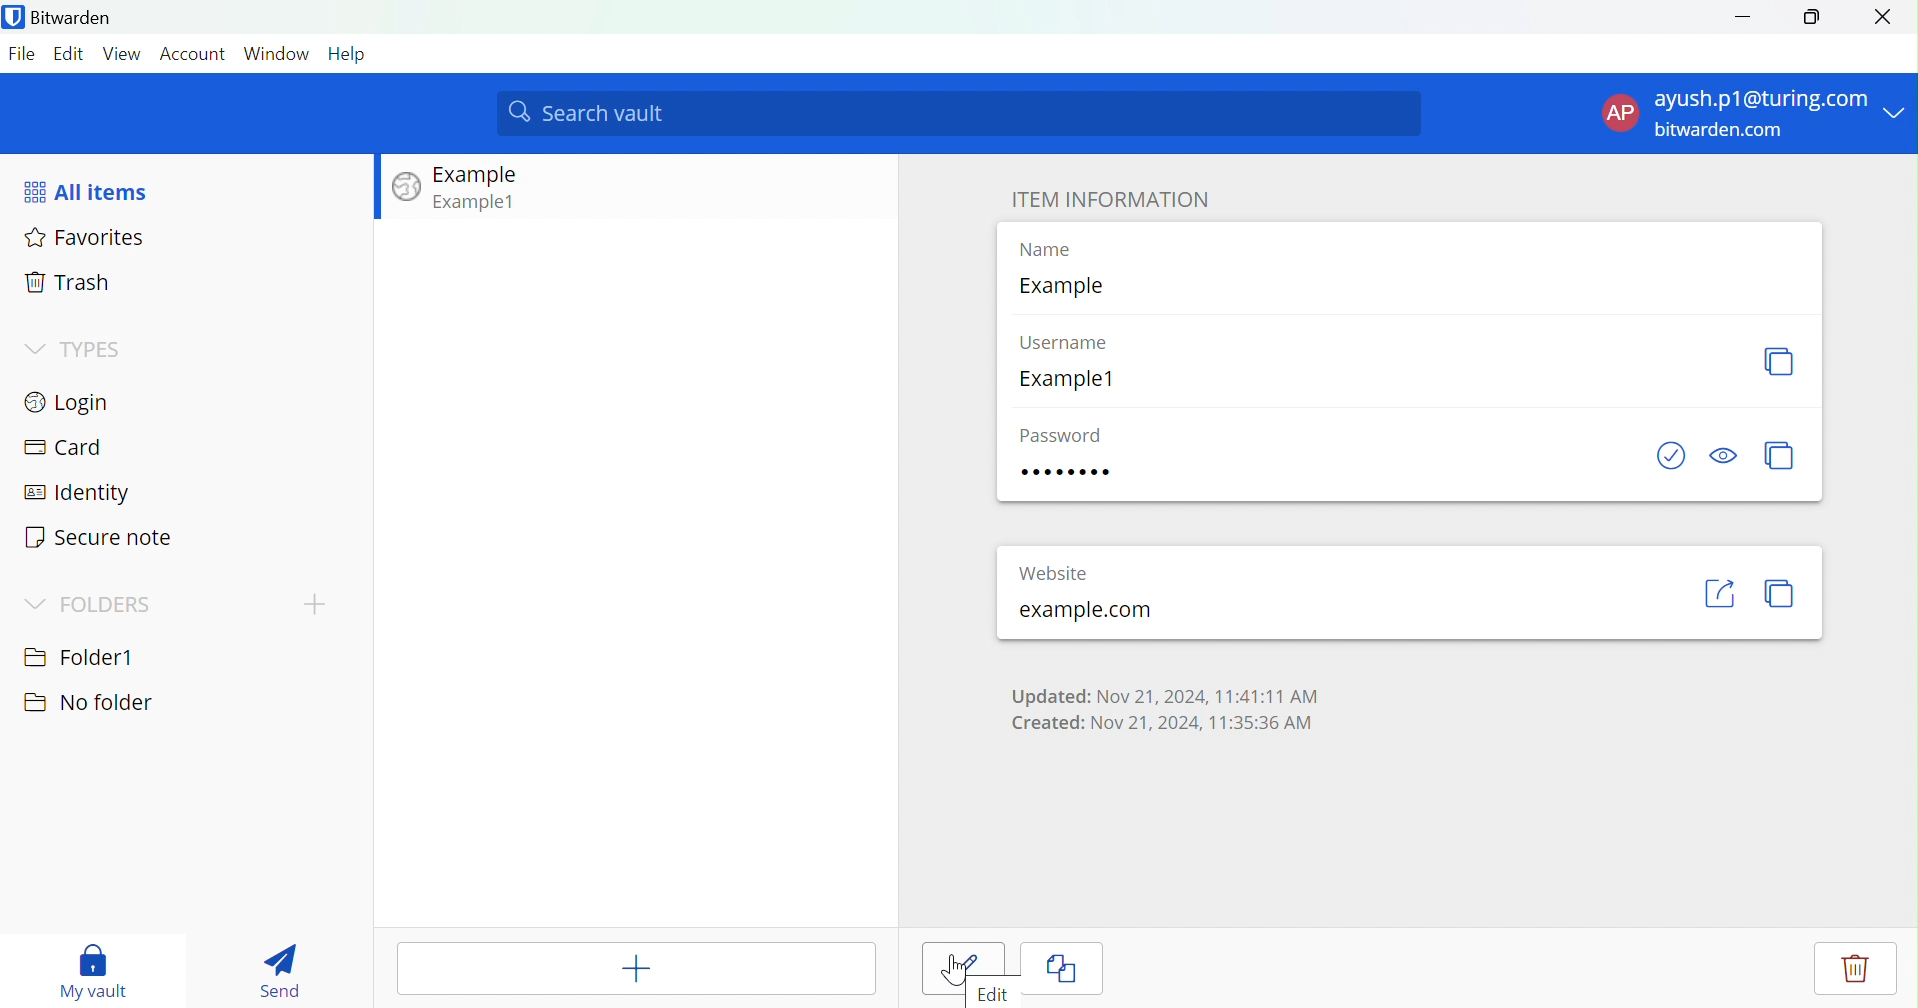 This screenshot has height=1008, width=1918. I want to click on View, so click(124, 53).